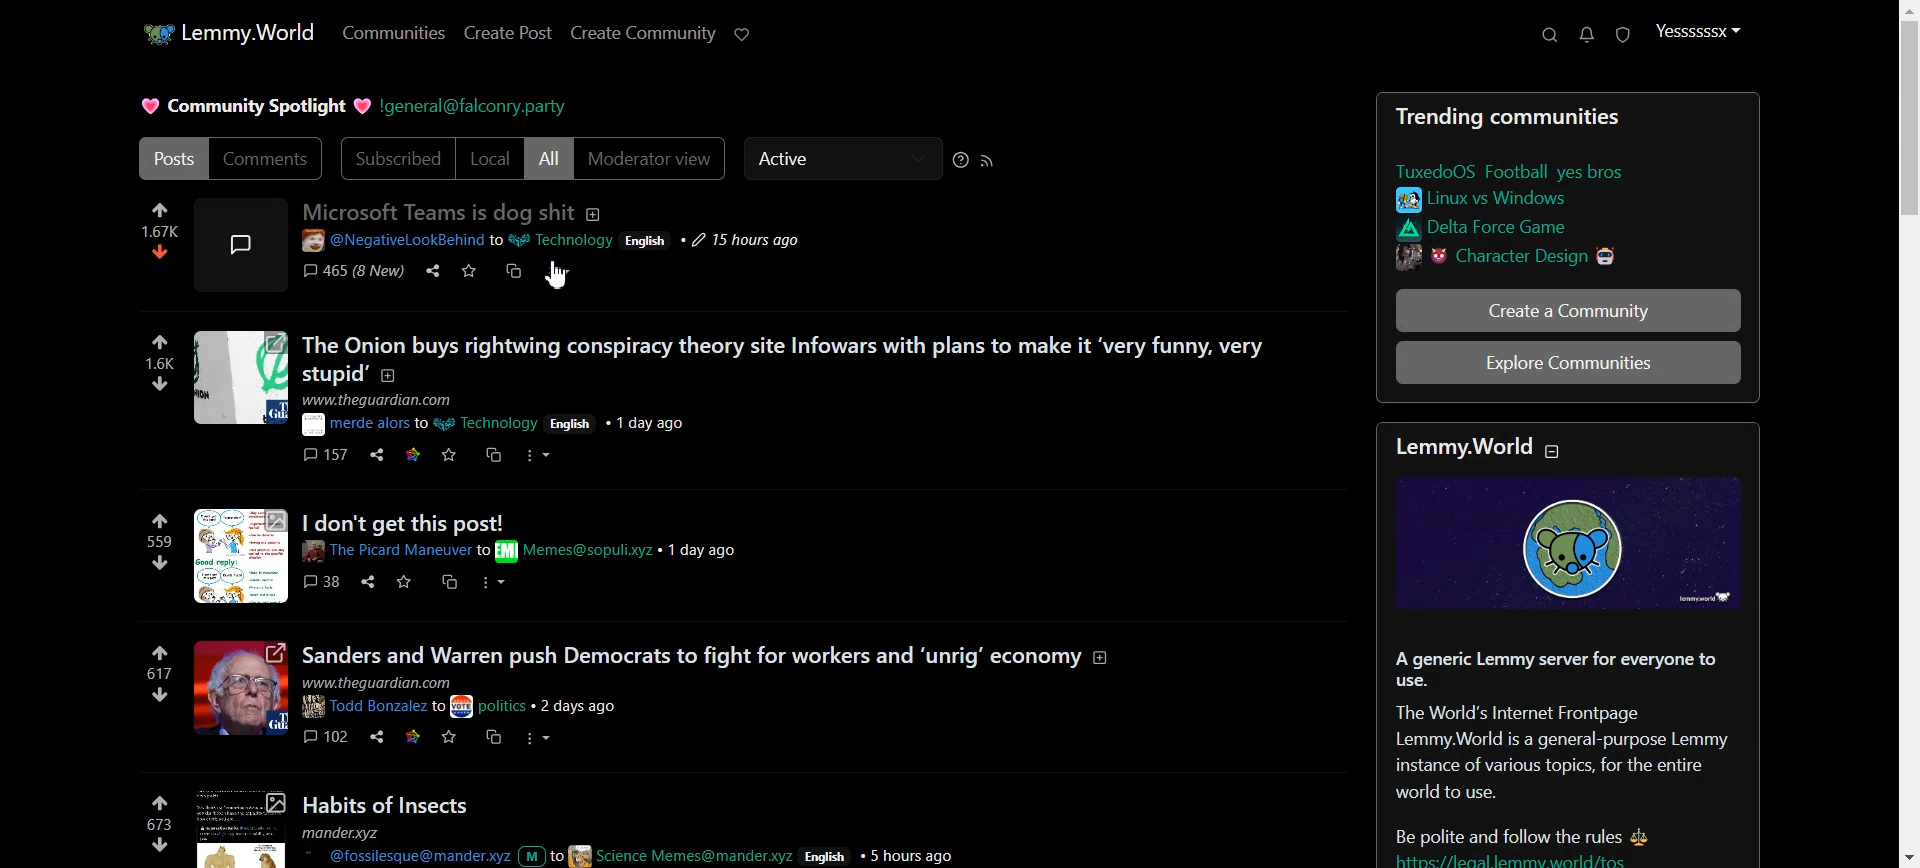 The image size is (1920, 868). Describe the element at coordinates (270, 158) in the screenshot. I see `Comments` at that location.